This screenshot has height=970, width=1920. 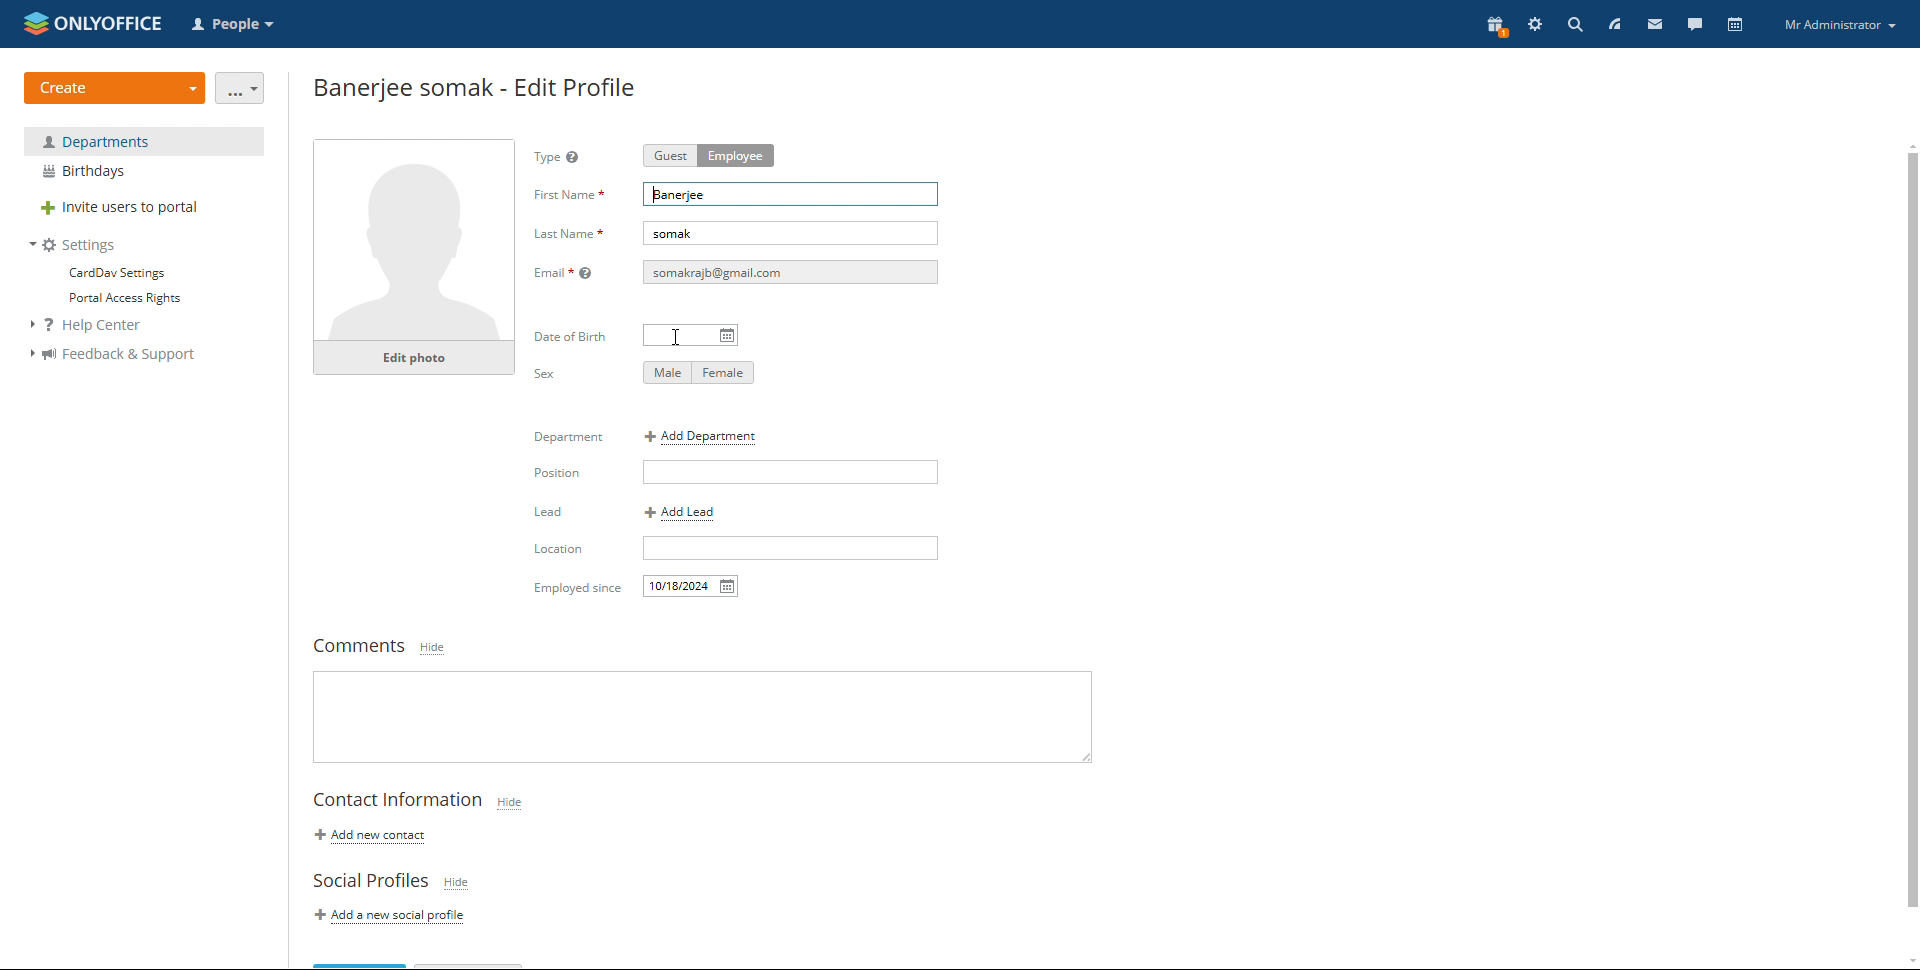 What do you see at coordinates (1494, 27) in the screenshot?
I see `present` at bounding box center [1494, 27].